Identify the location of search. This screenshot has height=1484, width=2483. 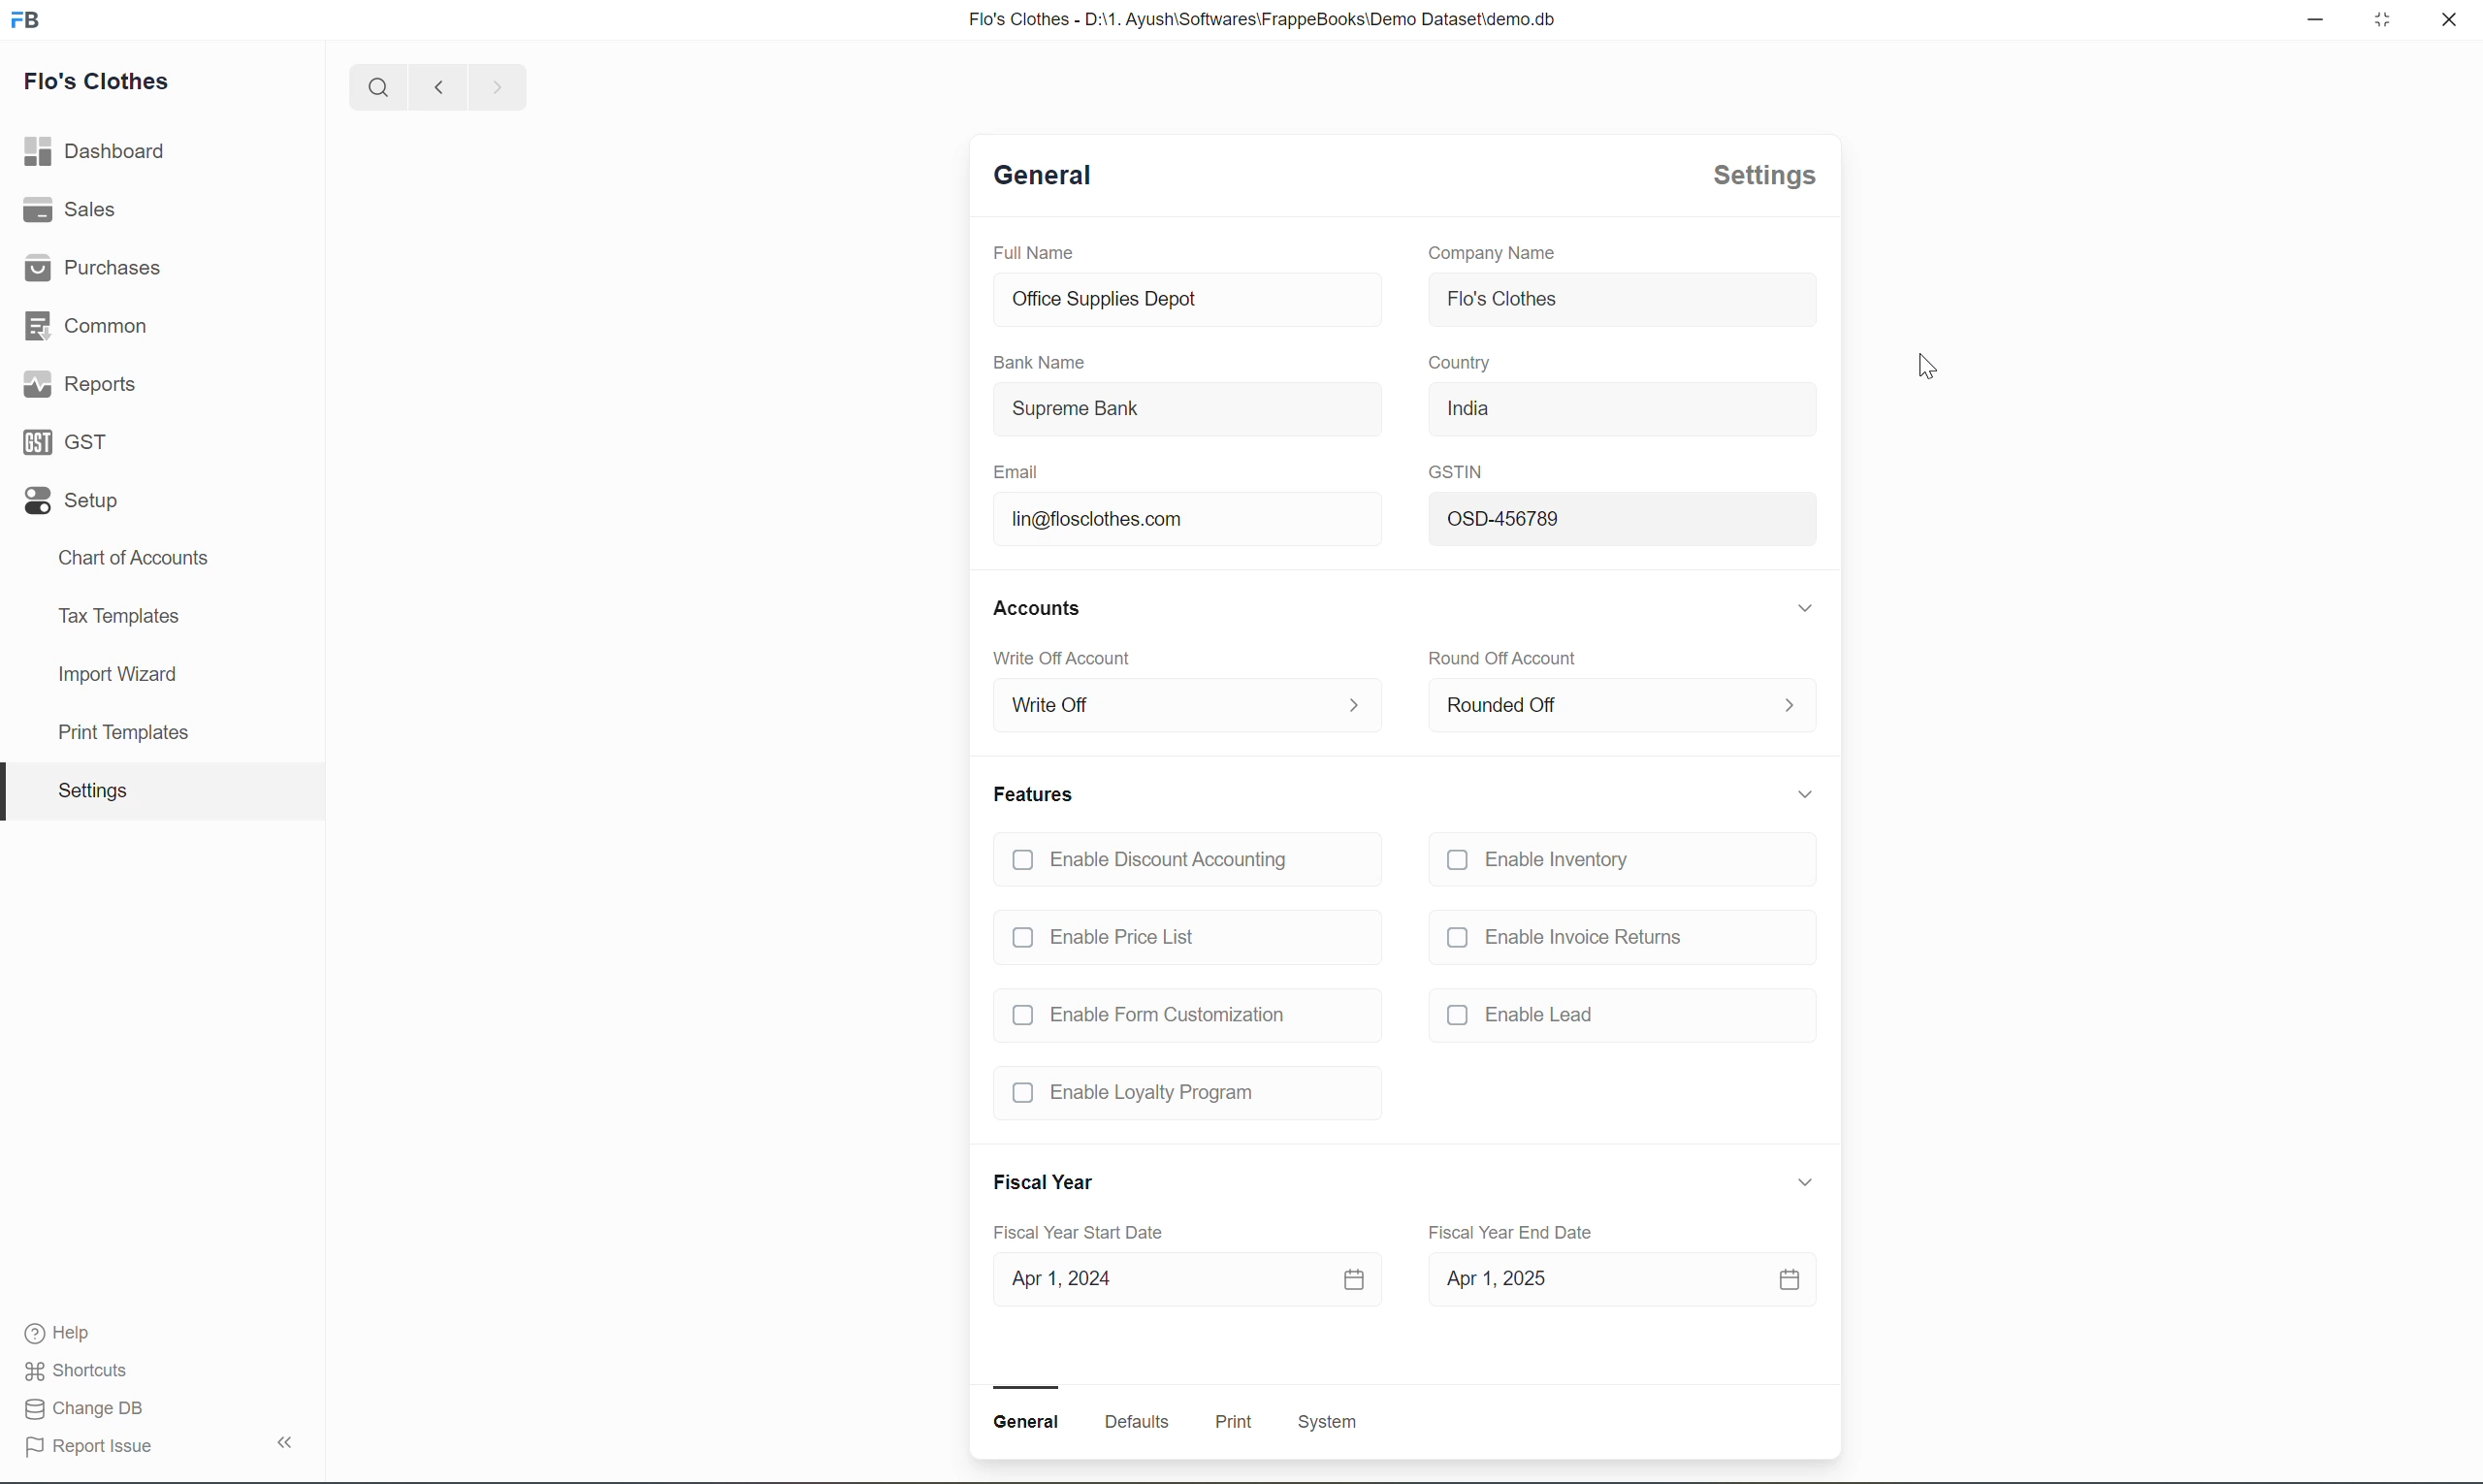
(381, 87).